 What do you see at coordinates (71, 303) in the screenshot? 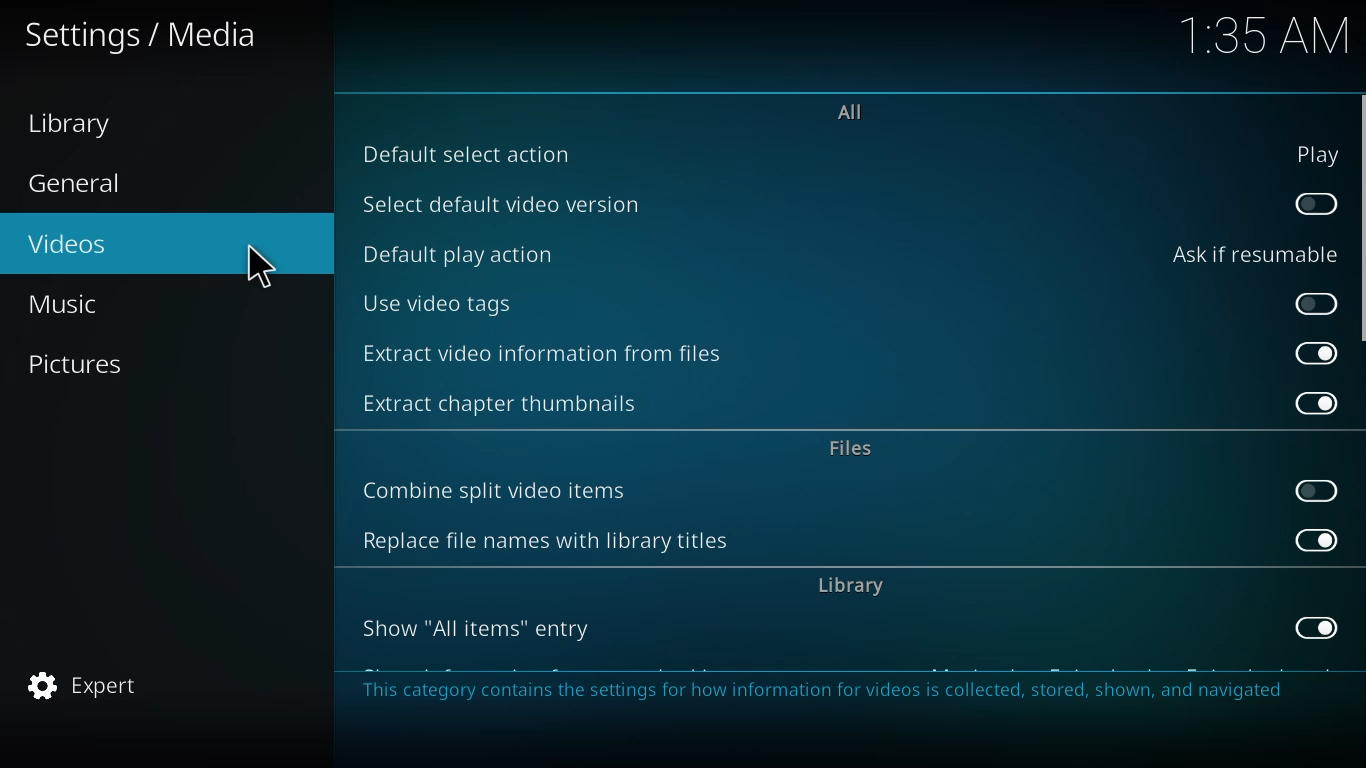
I see `music` at bounding box center [71, 303].